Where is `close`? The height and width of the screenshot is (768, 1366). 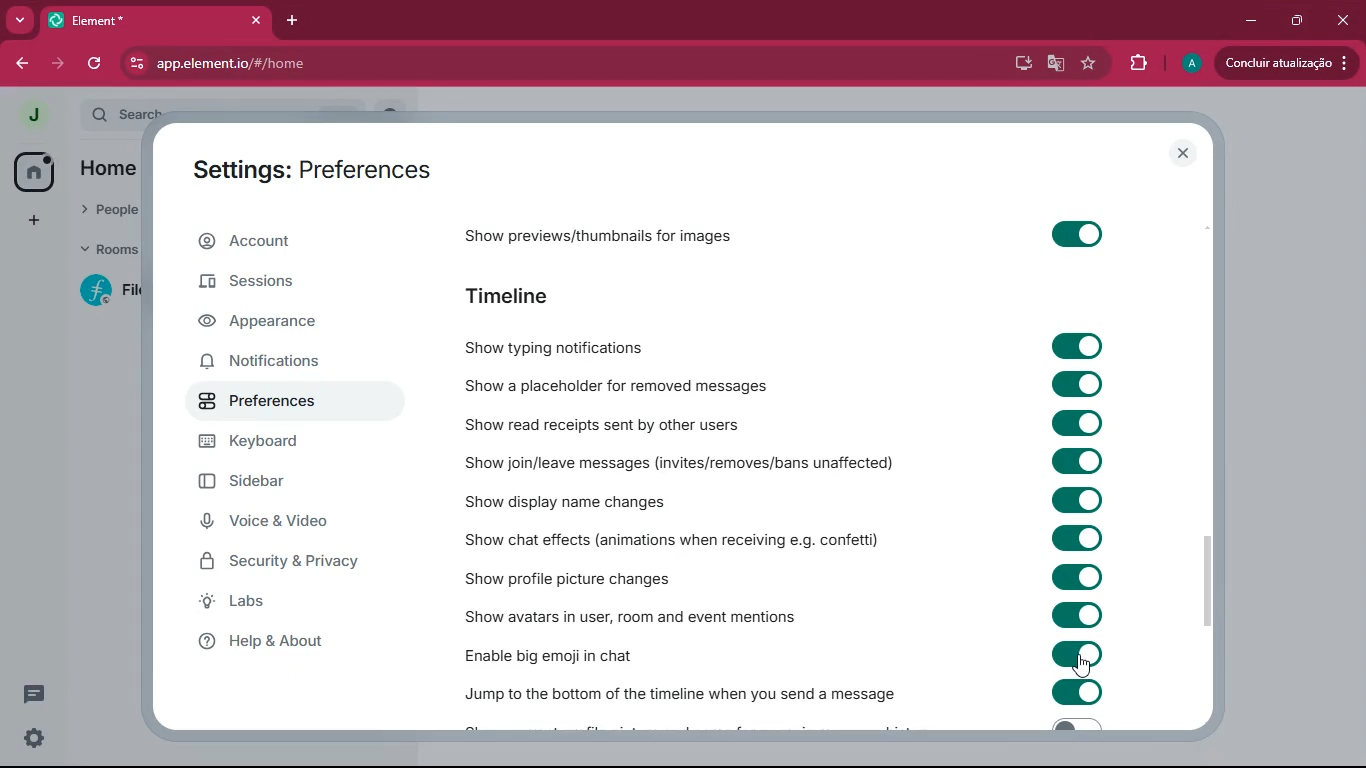
close is located at coordinates (1185, 154).